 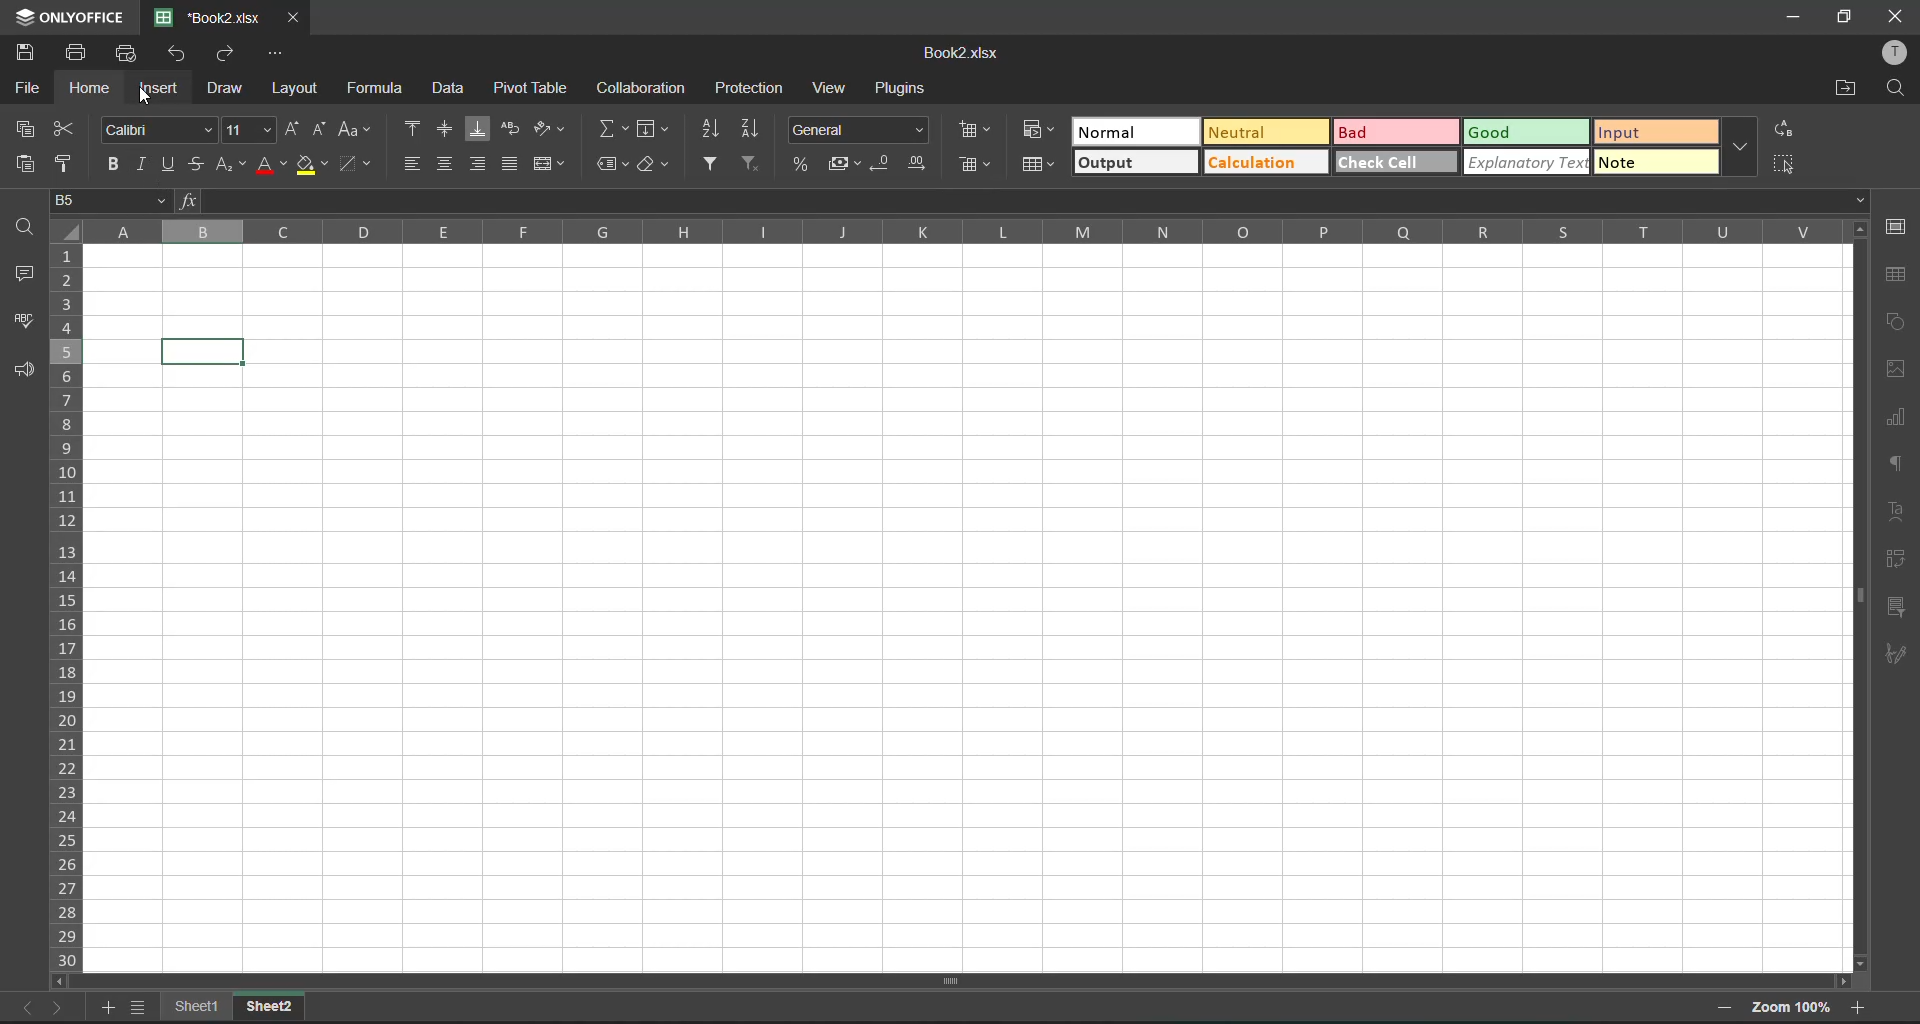 I want to click on copy, so click(x=26, y=129).